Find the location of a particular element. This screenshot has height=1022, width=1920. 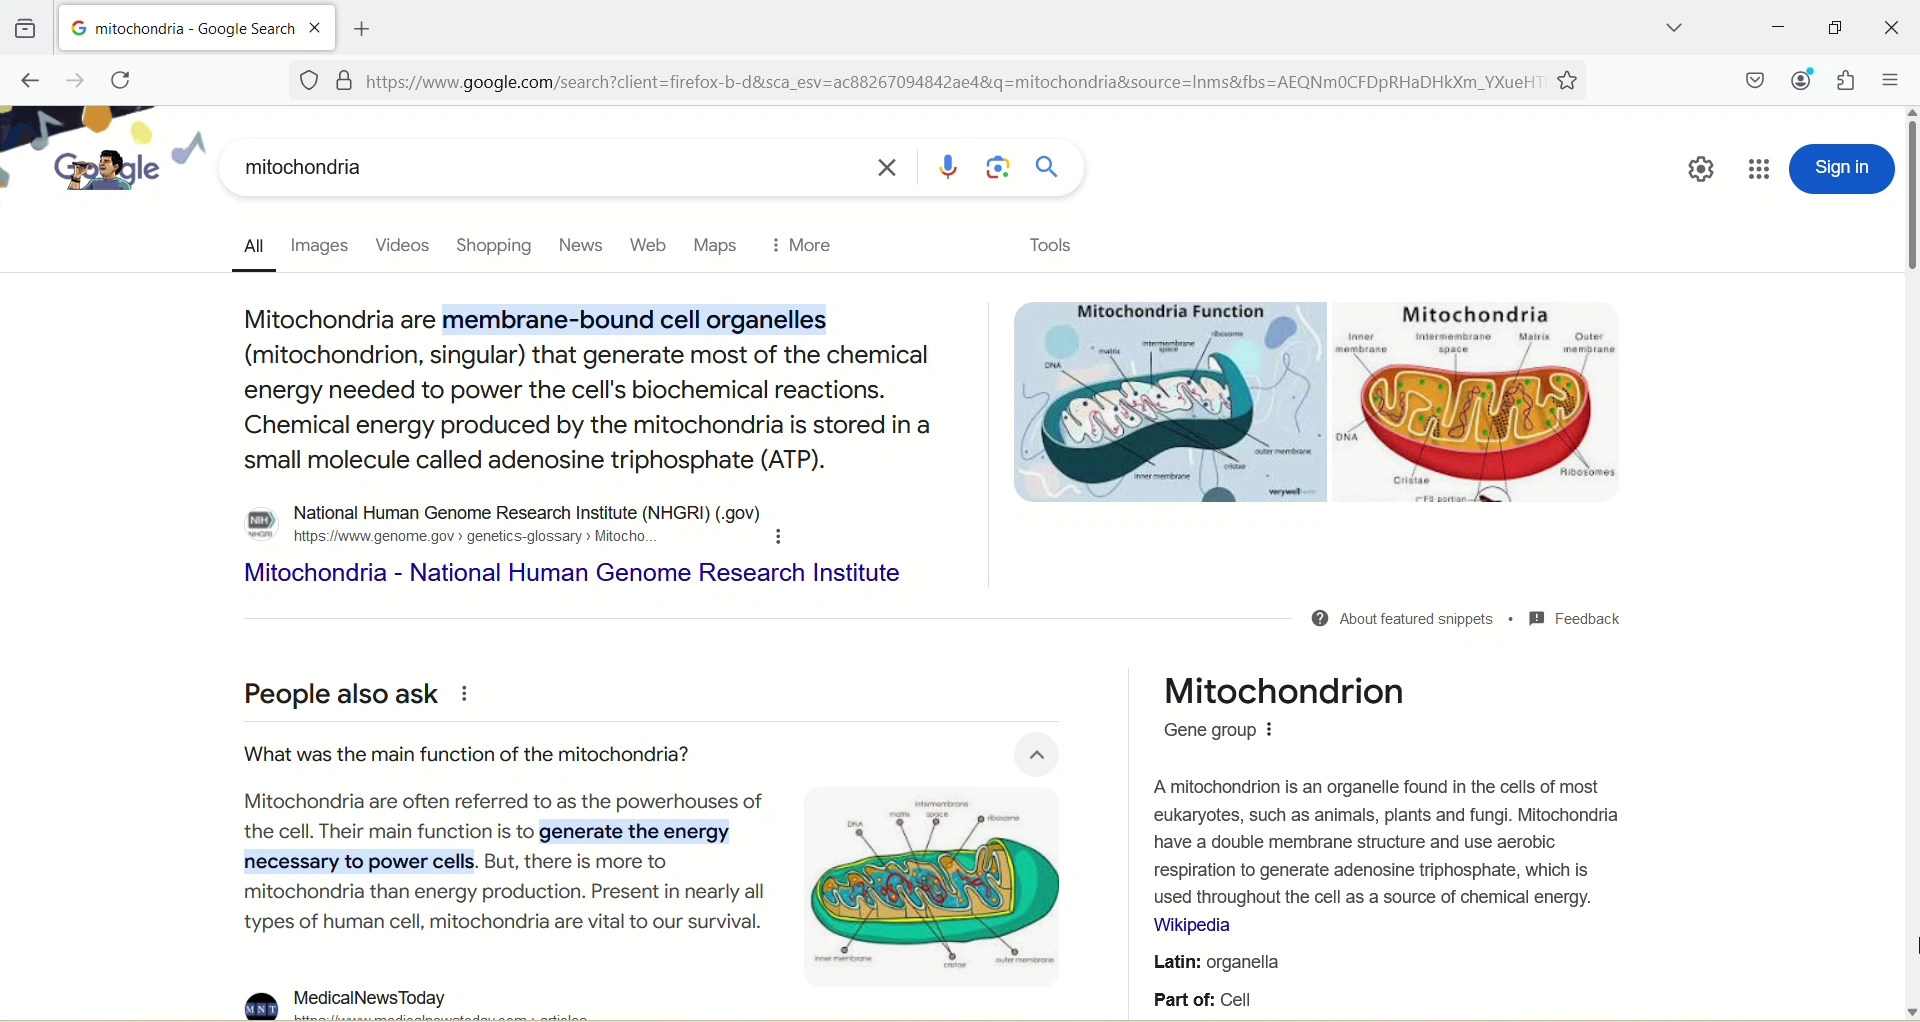

sign in is located at coordinates (1843, 170).